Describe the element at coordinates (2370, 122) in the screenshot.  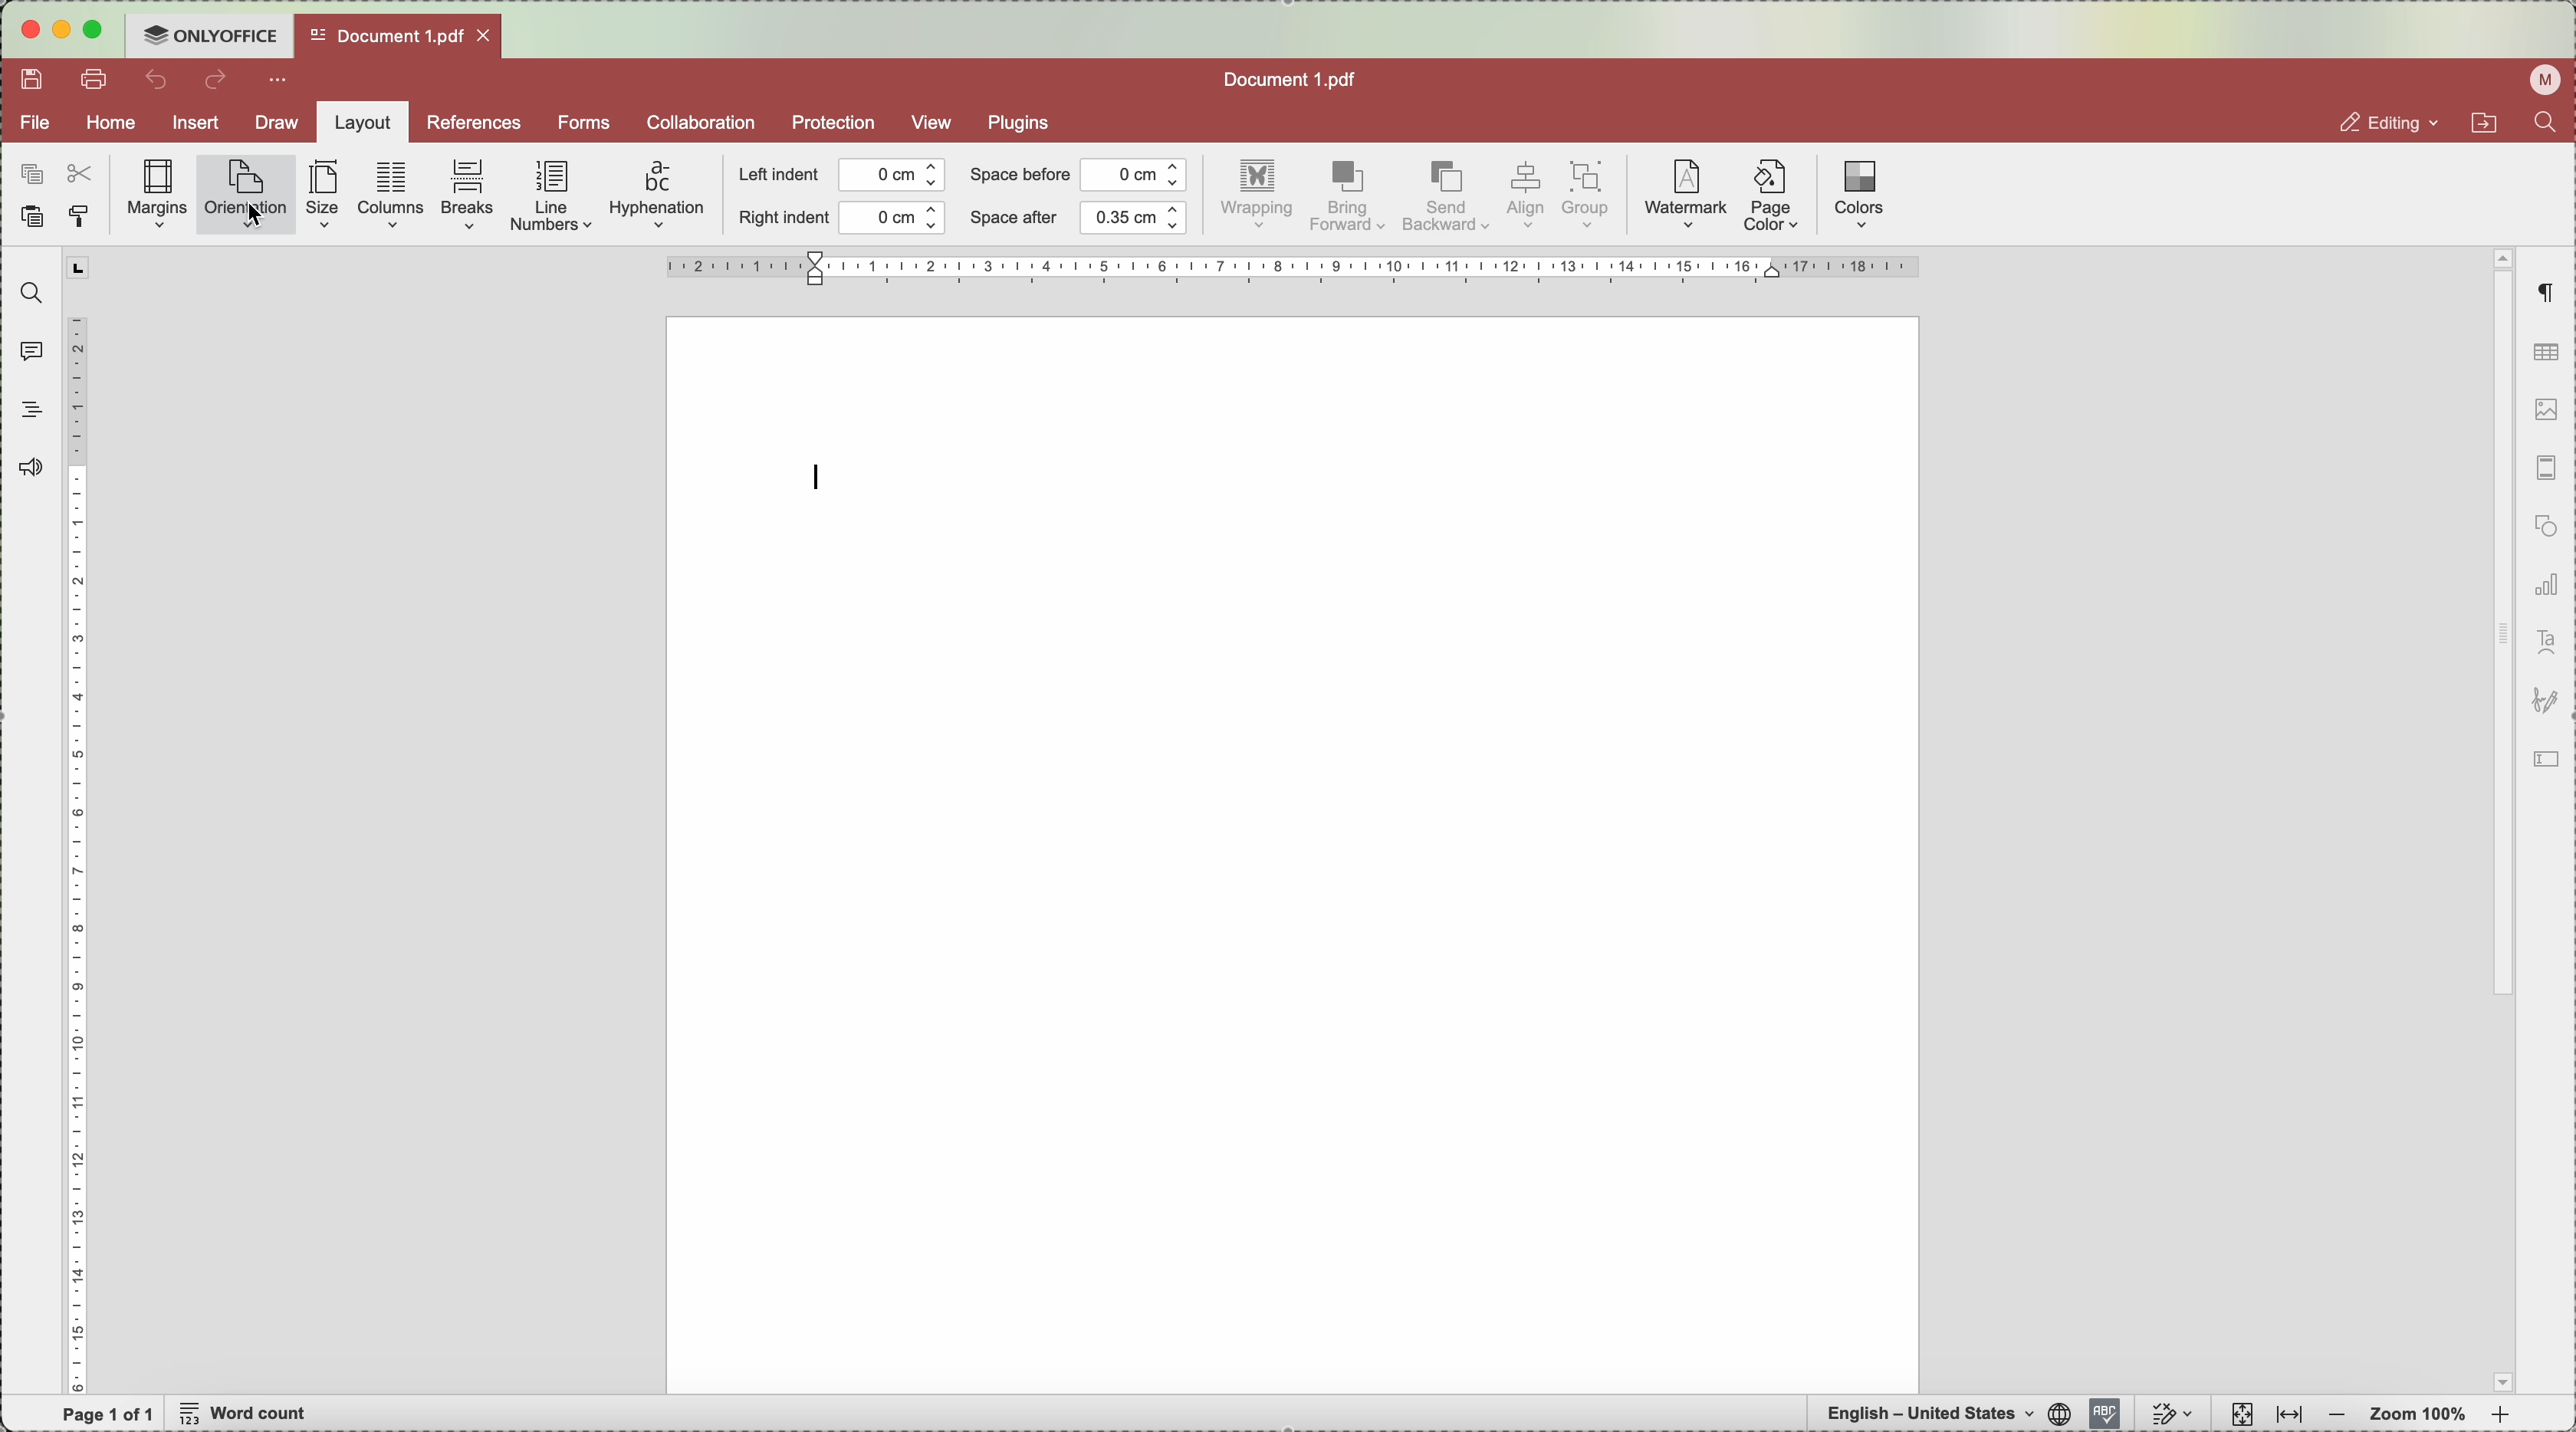
I see `editing` at that location.